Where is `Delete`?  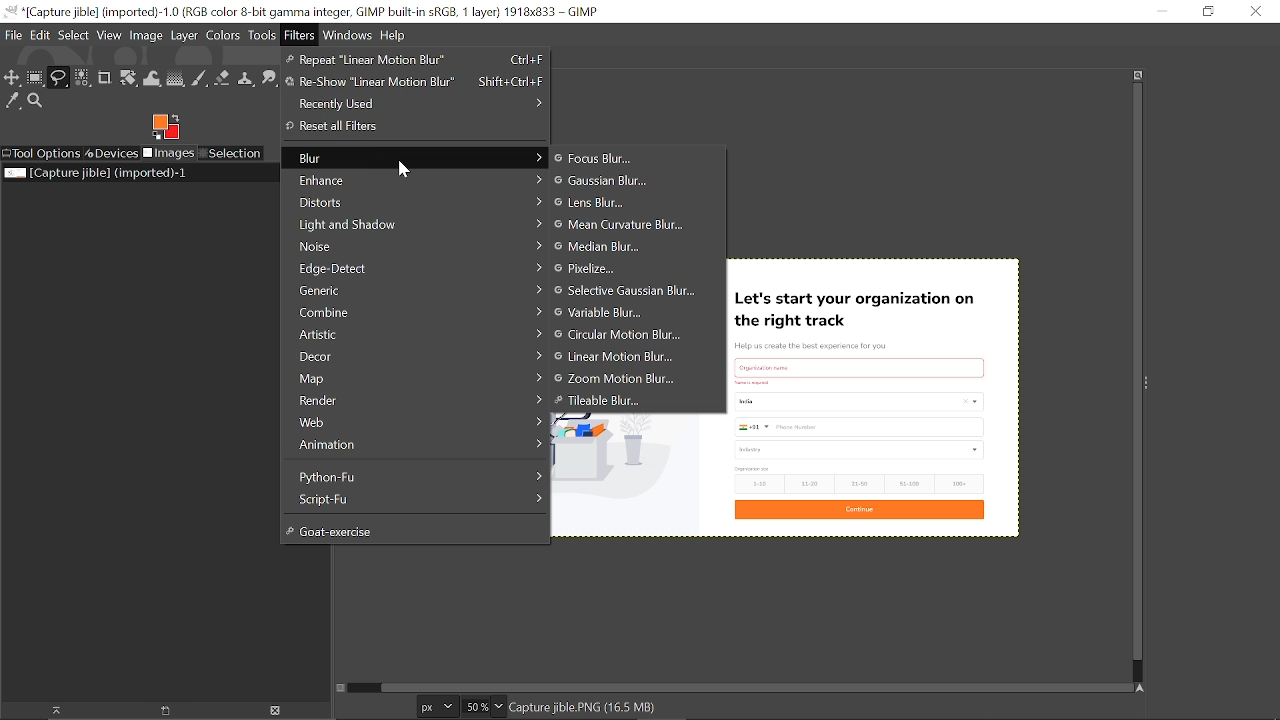 Delete is located at coordinates (274, 711).